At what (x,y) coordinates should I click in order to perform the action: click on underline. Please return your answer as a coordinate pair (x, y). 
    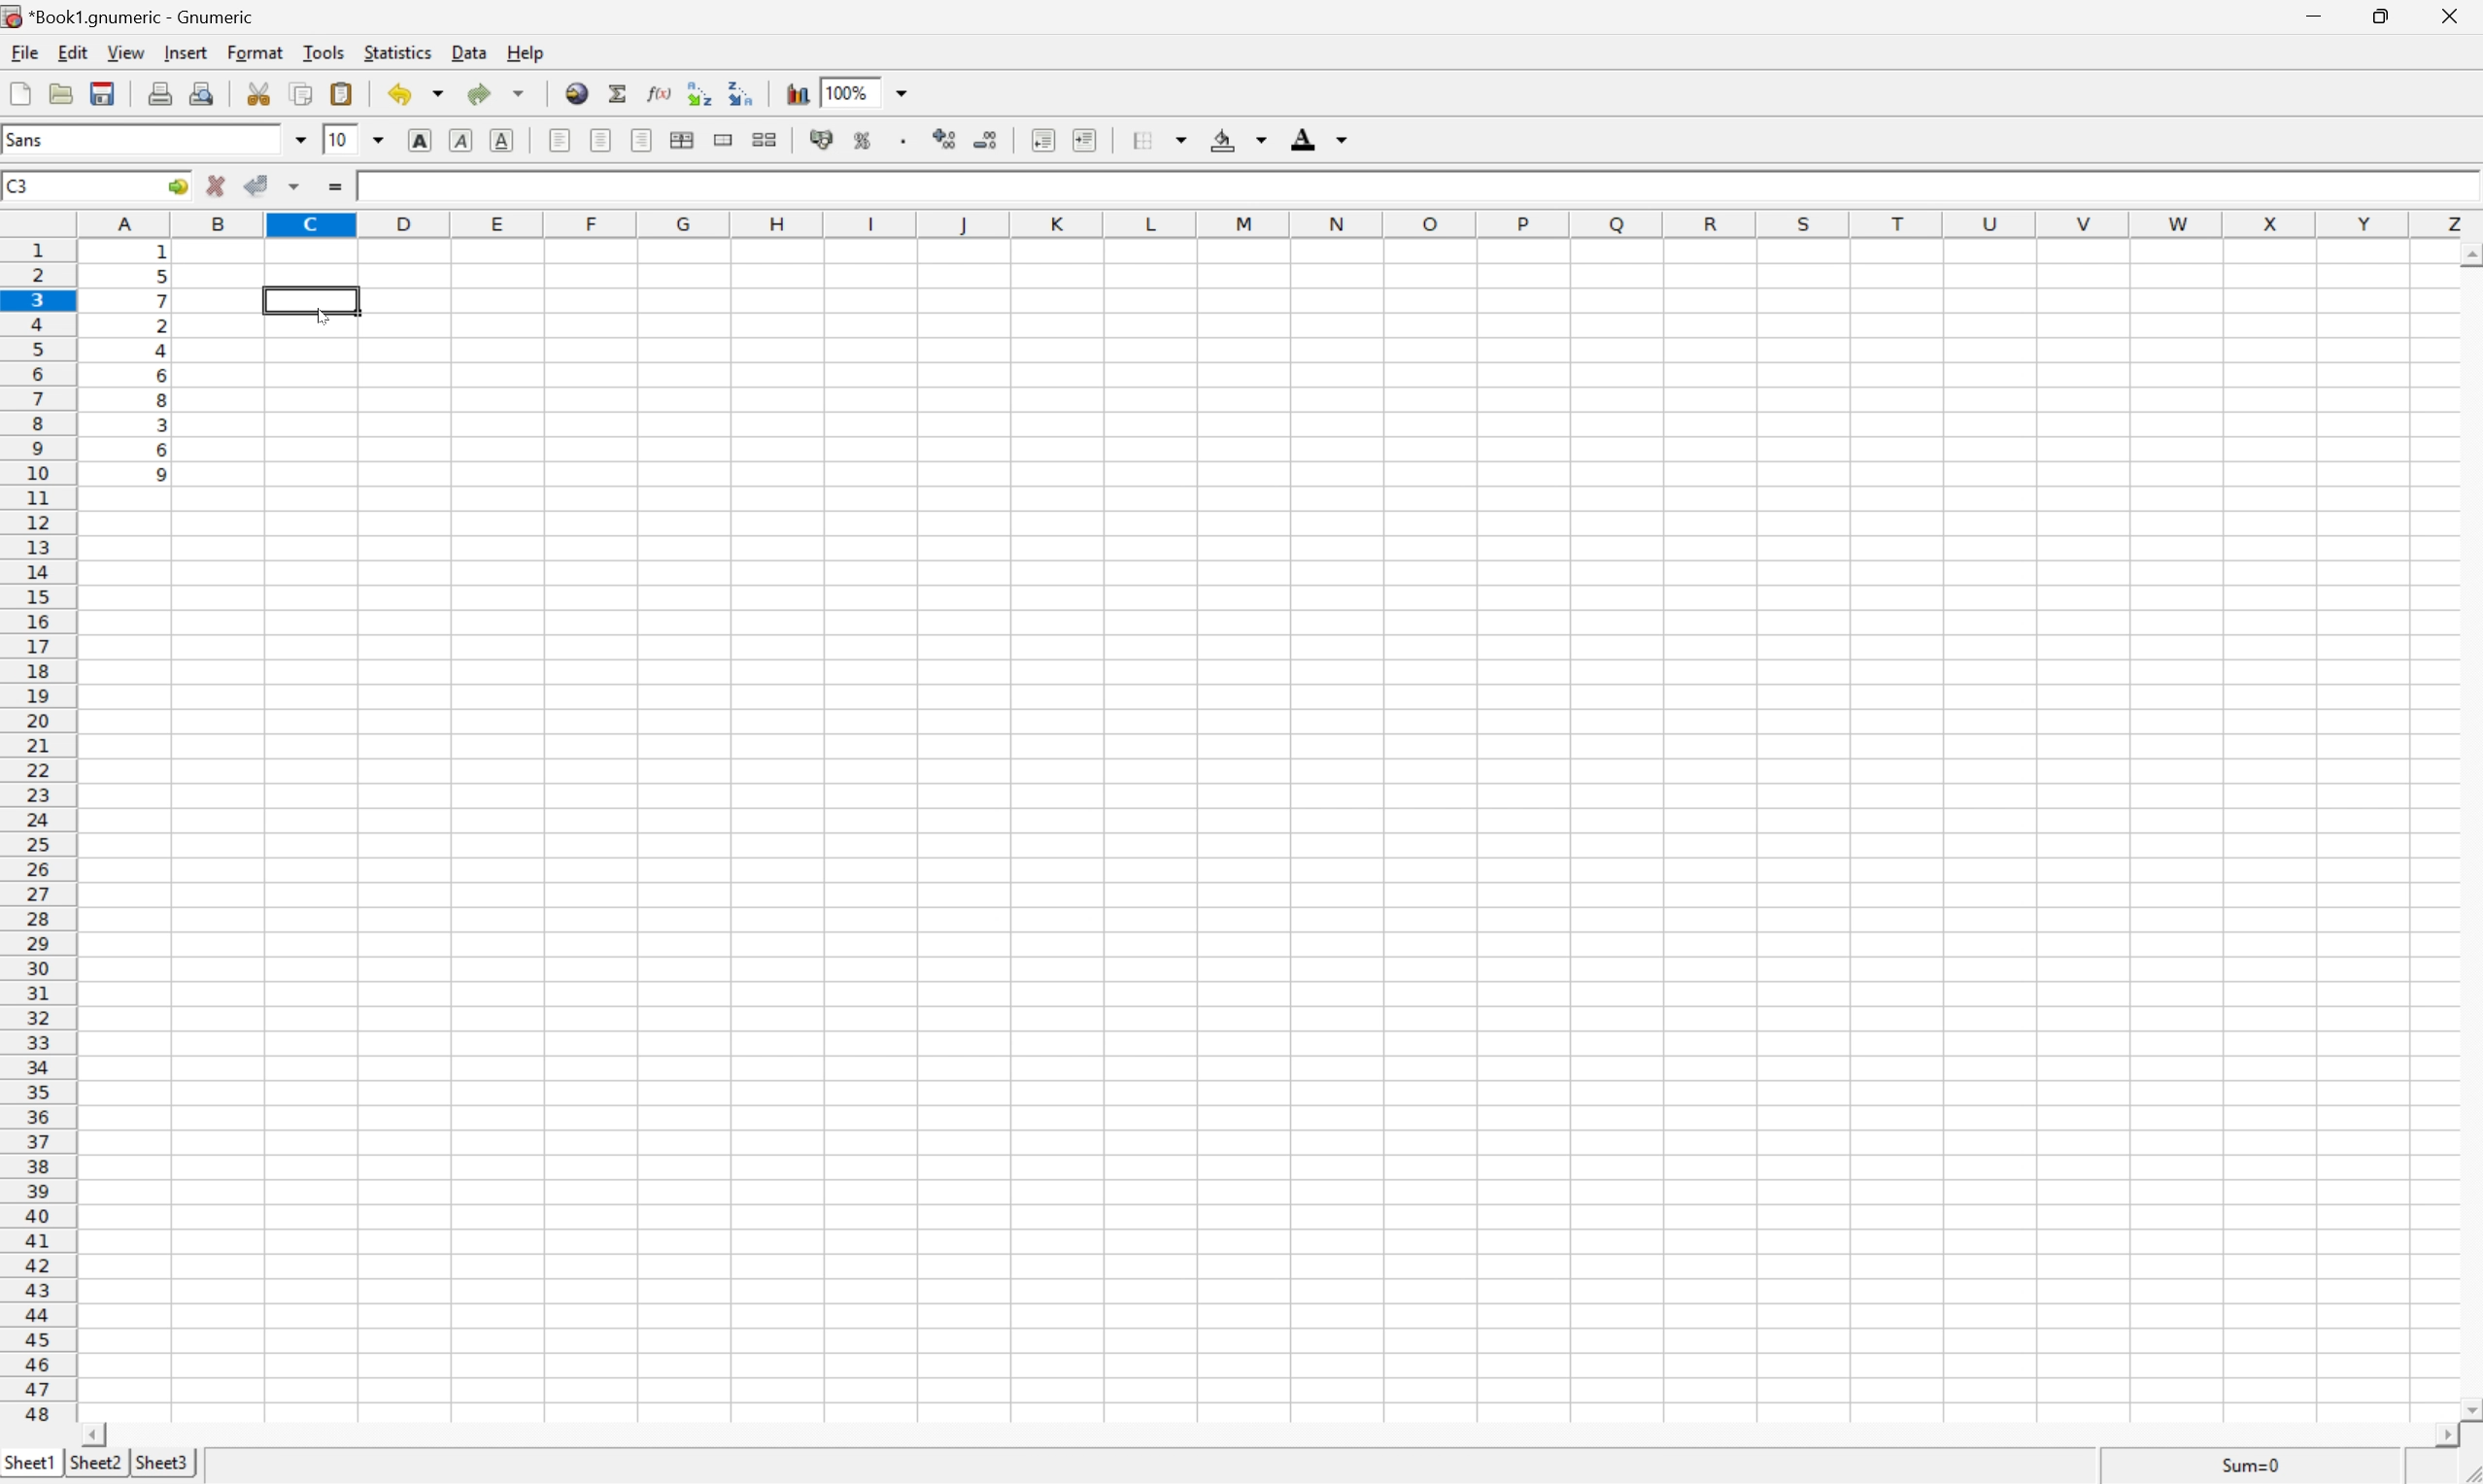
    Looking at the image, I should click on (501, 140).